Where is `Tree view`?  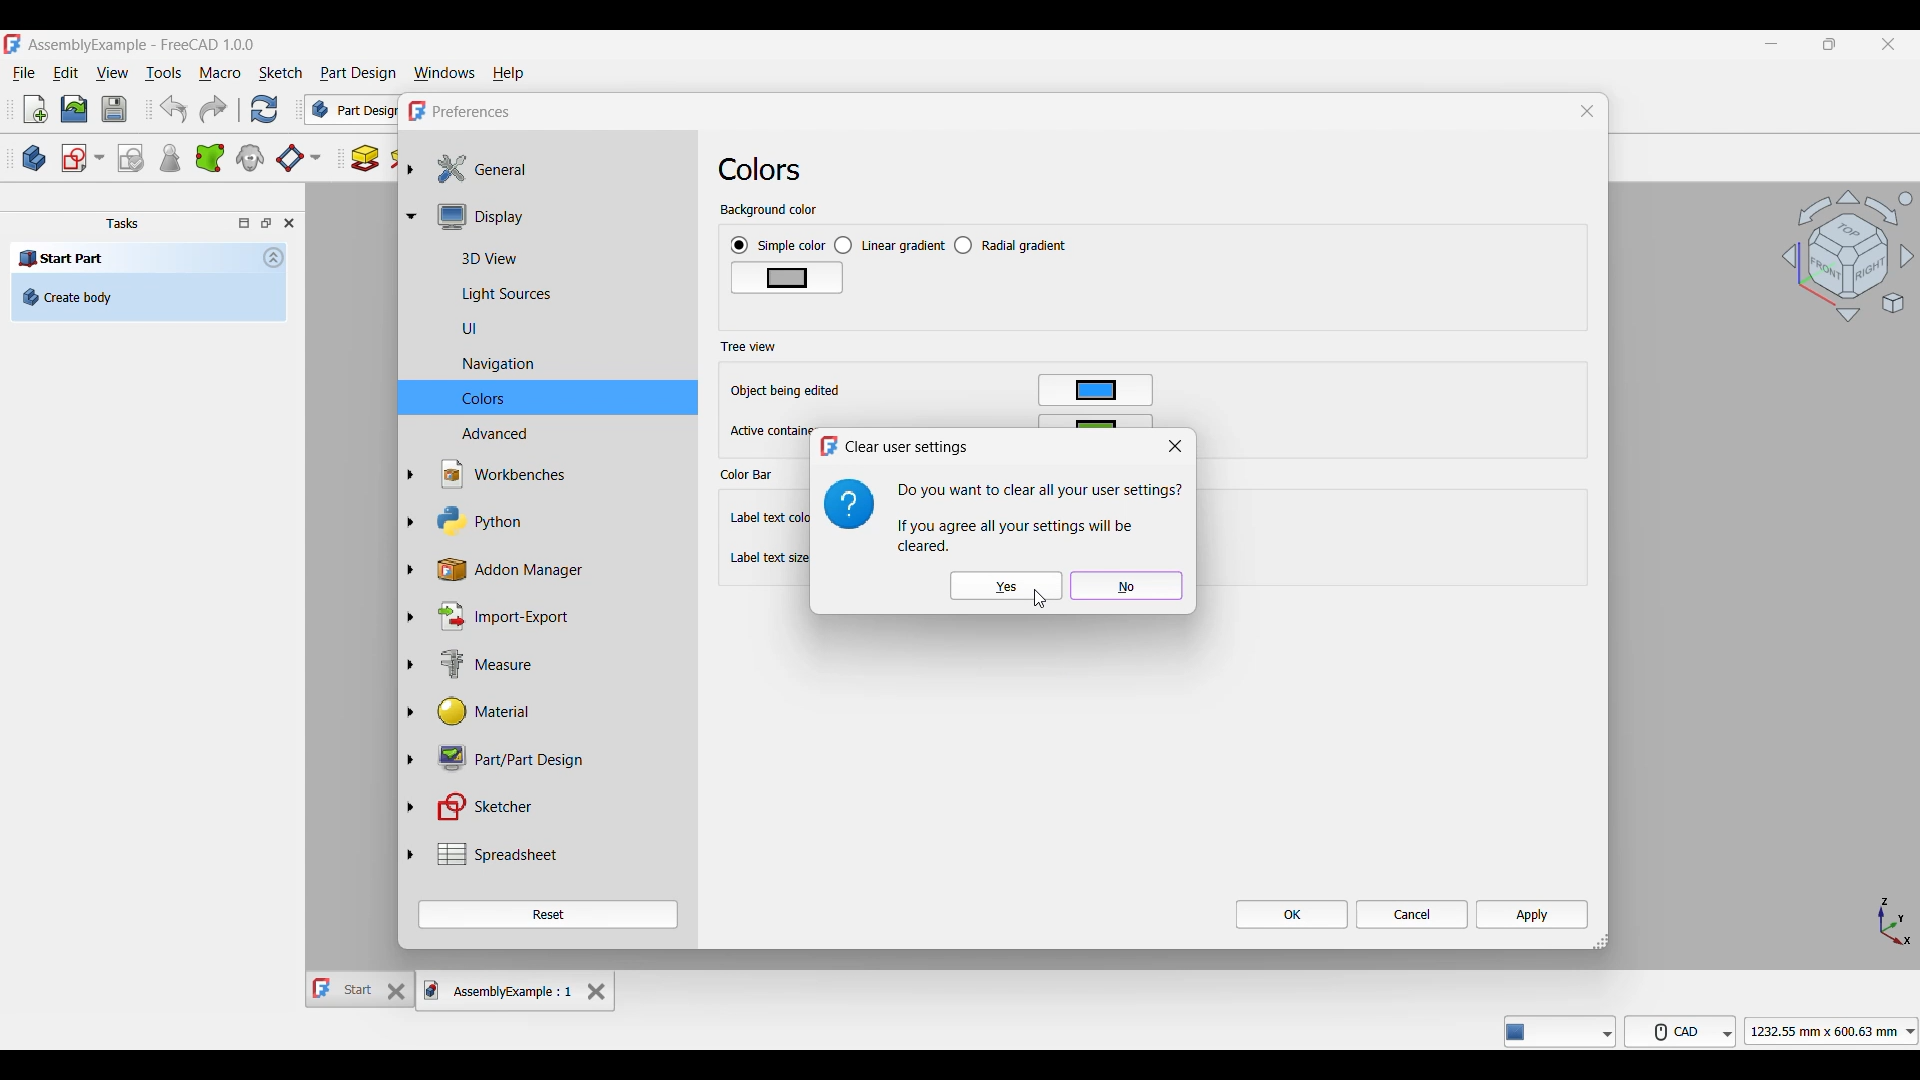 Tree view is located at coordinates (749, 347).